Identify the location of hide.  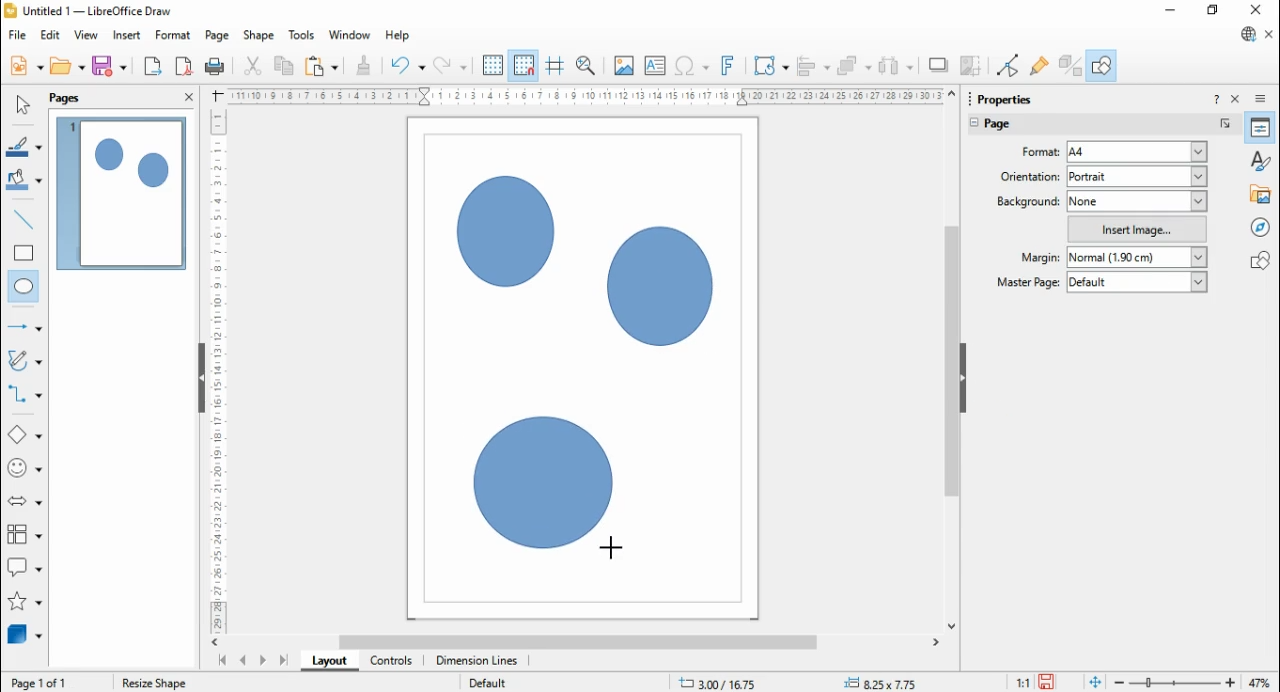
(962, 379).